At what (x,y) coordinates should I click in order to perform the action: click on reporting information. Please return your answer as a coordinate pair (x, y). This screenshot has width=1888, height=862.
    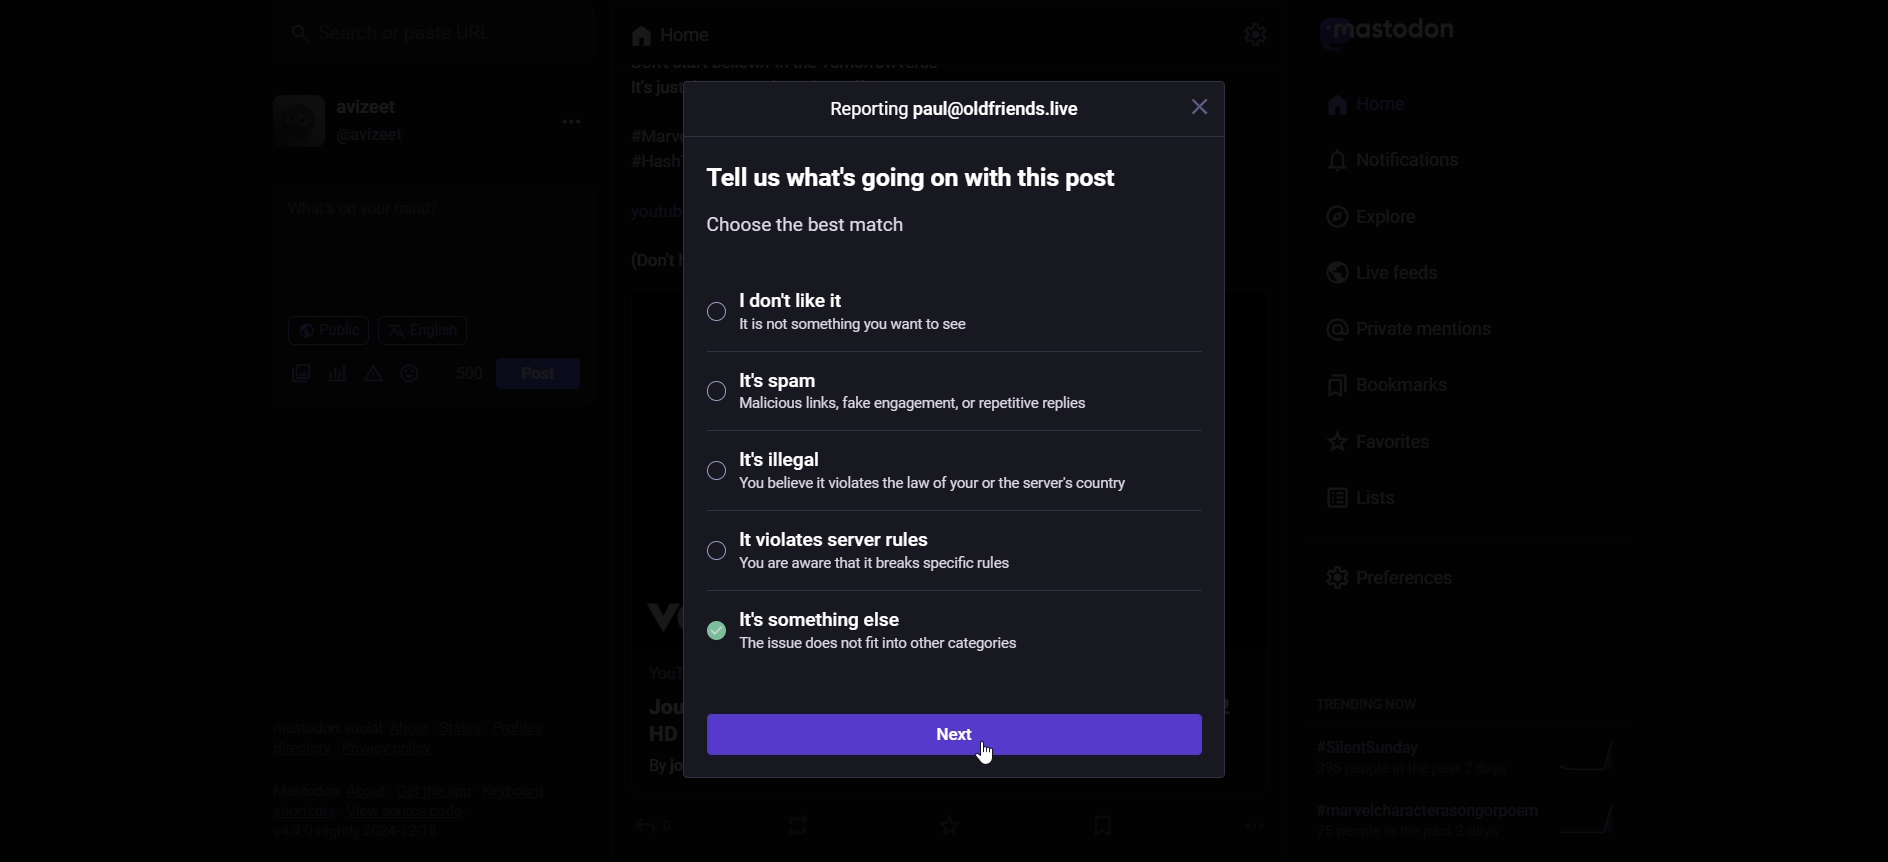
    Looking at the image, I should click on (953, 110).